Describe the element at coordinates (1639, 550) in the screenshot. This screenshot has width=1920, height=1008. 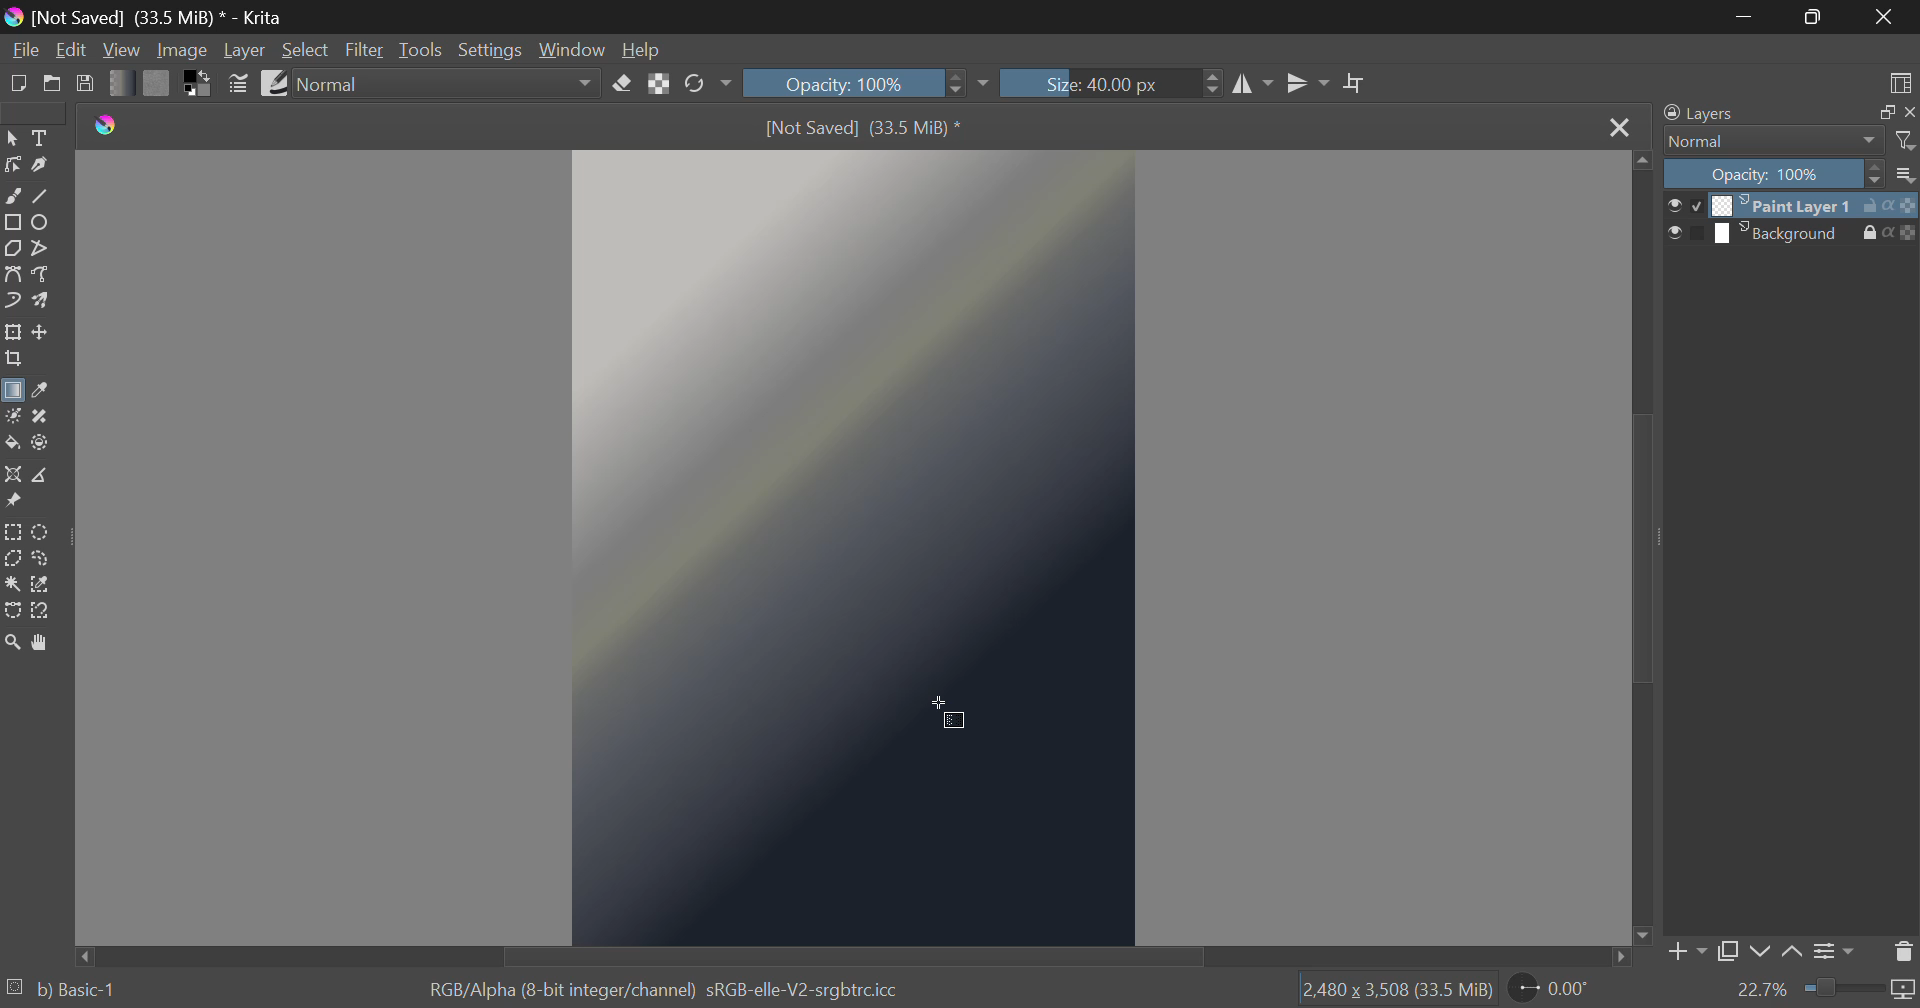
I see `Scroll Bar` at that location.